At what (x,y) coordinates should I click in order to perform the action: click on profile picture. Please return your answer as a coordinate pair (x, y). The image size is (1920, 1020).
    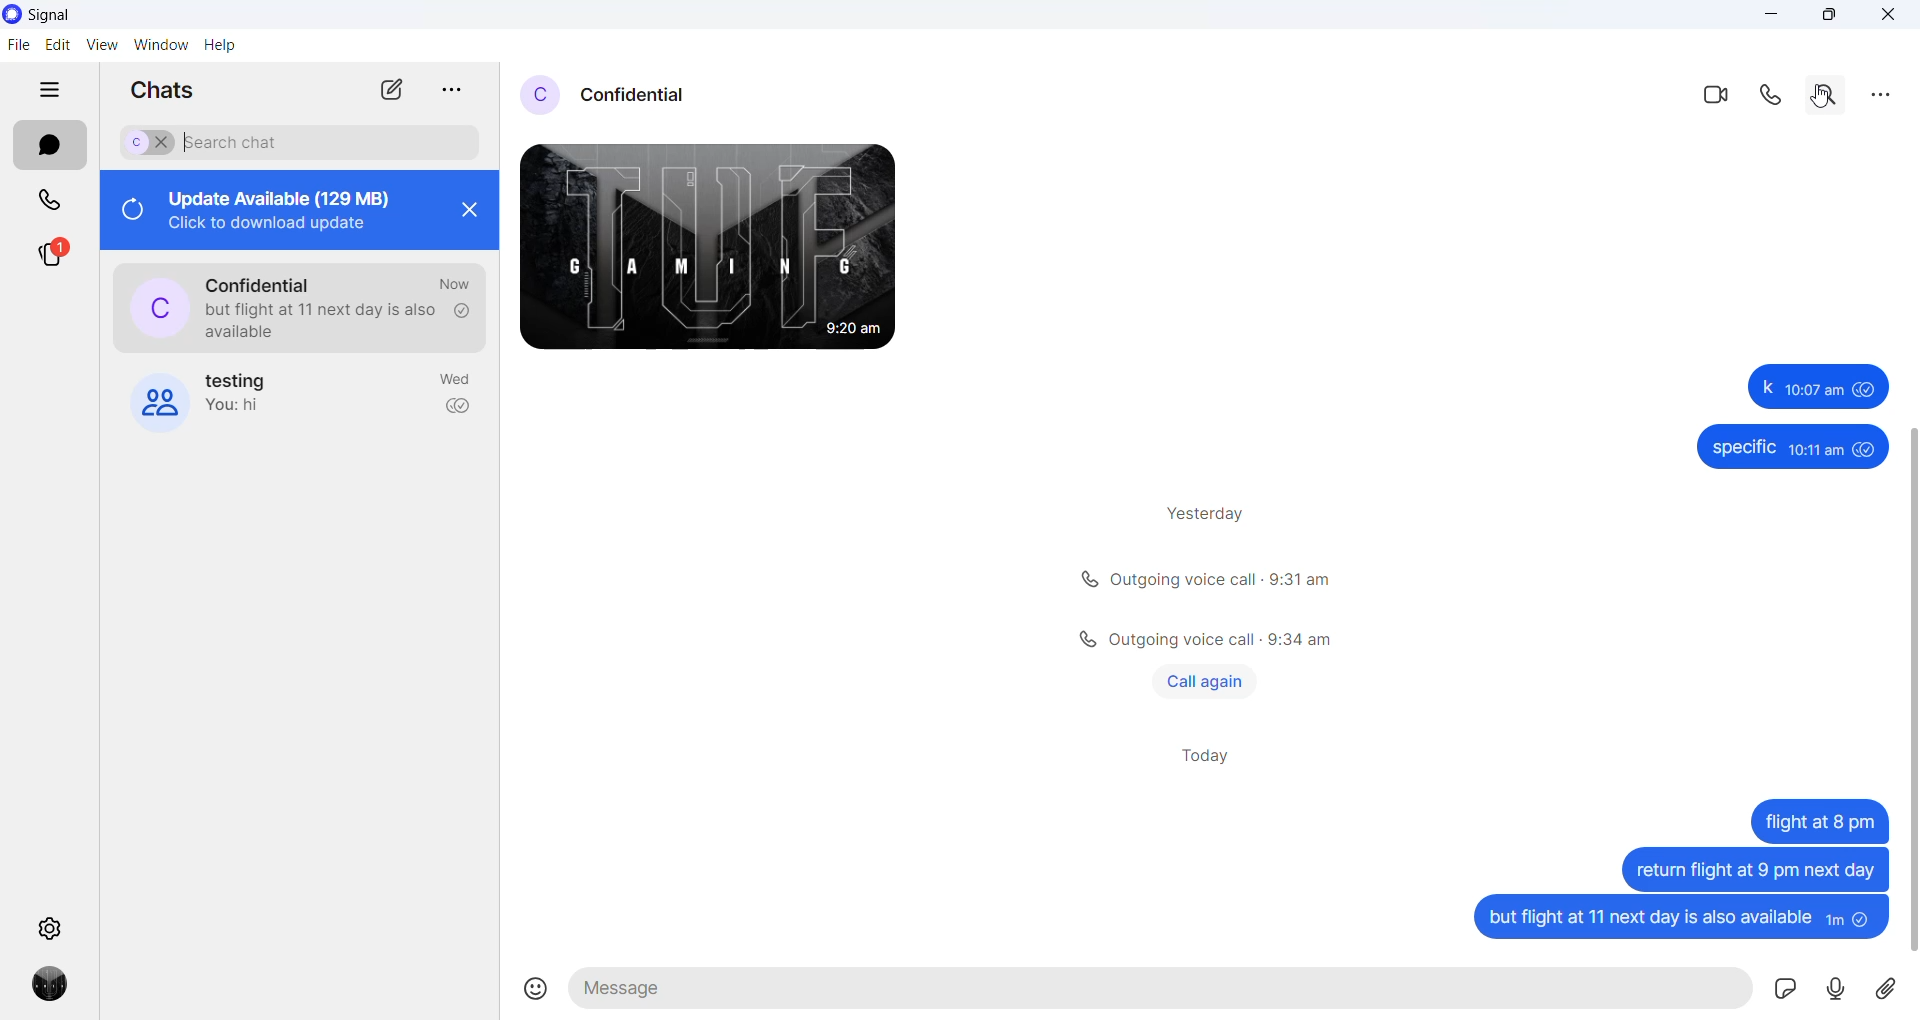
    Looking at the image, I should click on (542, 93).